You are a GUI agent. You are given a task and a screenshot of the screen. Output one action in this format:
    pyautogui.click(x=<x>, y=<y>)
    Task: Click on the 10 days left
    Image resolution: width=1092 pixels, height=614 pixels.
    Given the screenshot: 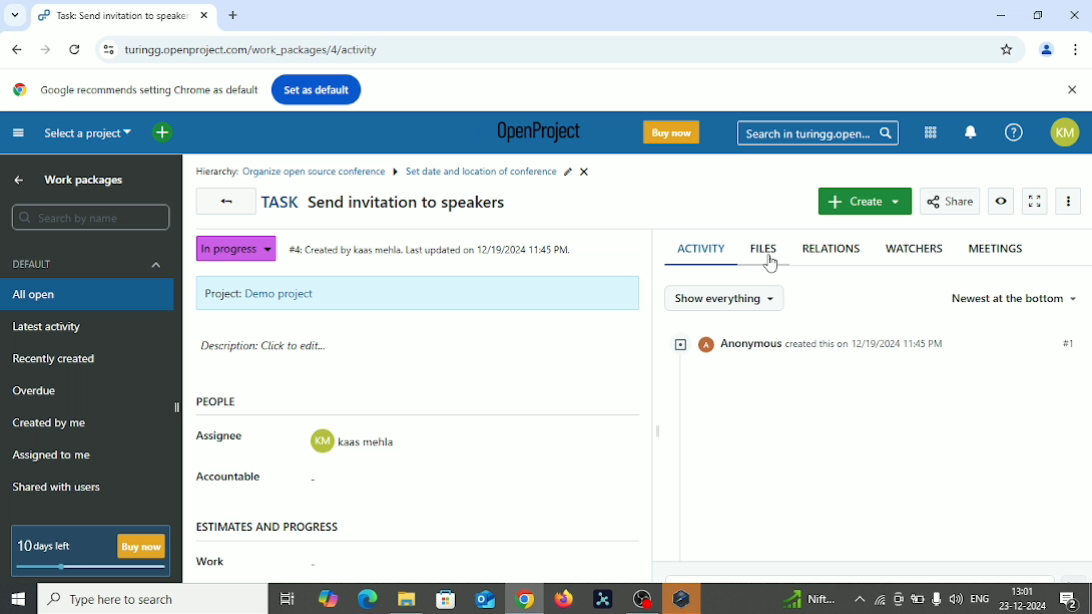 What is the action you would take?
    pyautogui.click(x=46, y=547)
    